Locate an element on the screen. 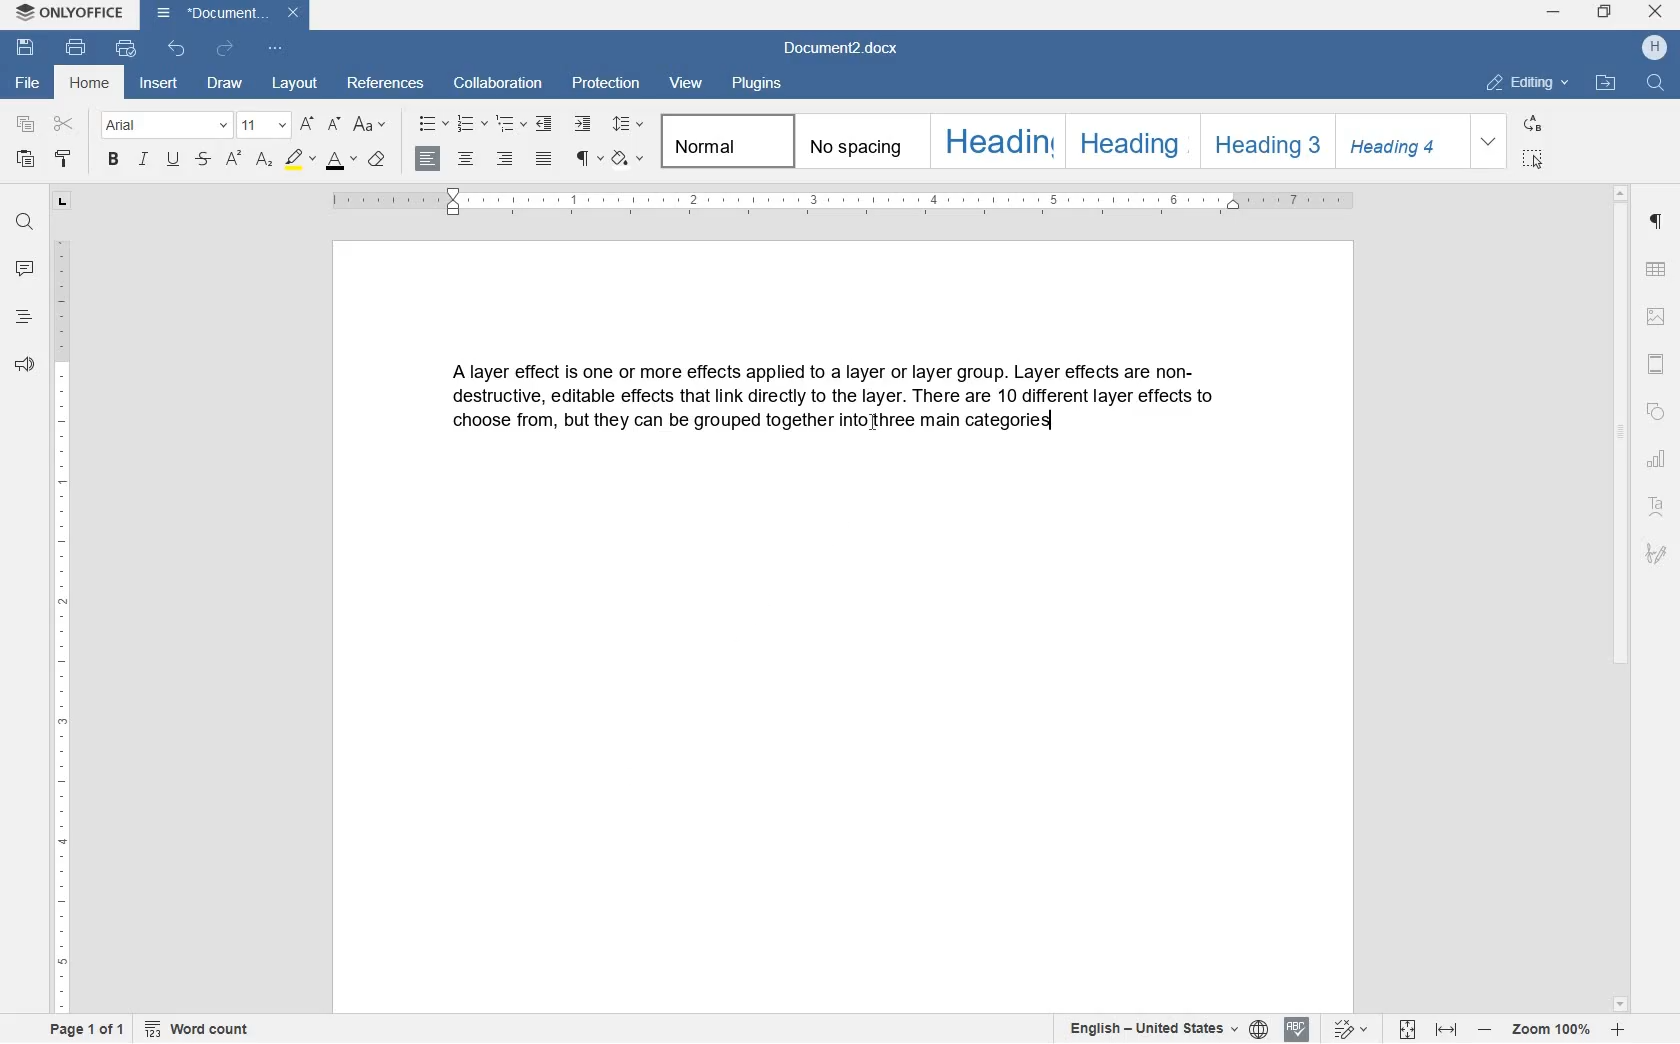  paste is located at coordinates (25, 161).